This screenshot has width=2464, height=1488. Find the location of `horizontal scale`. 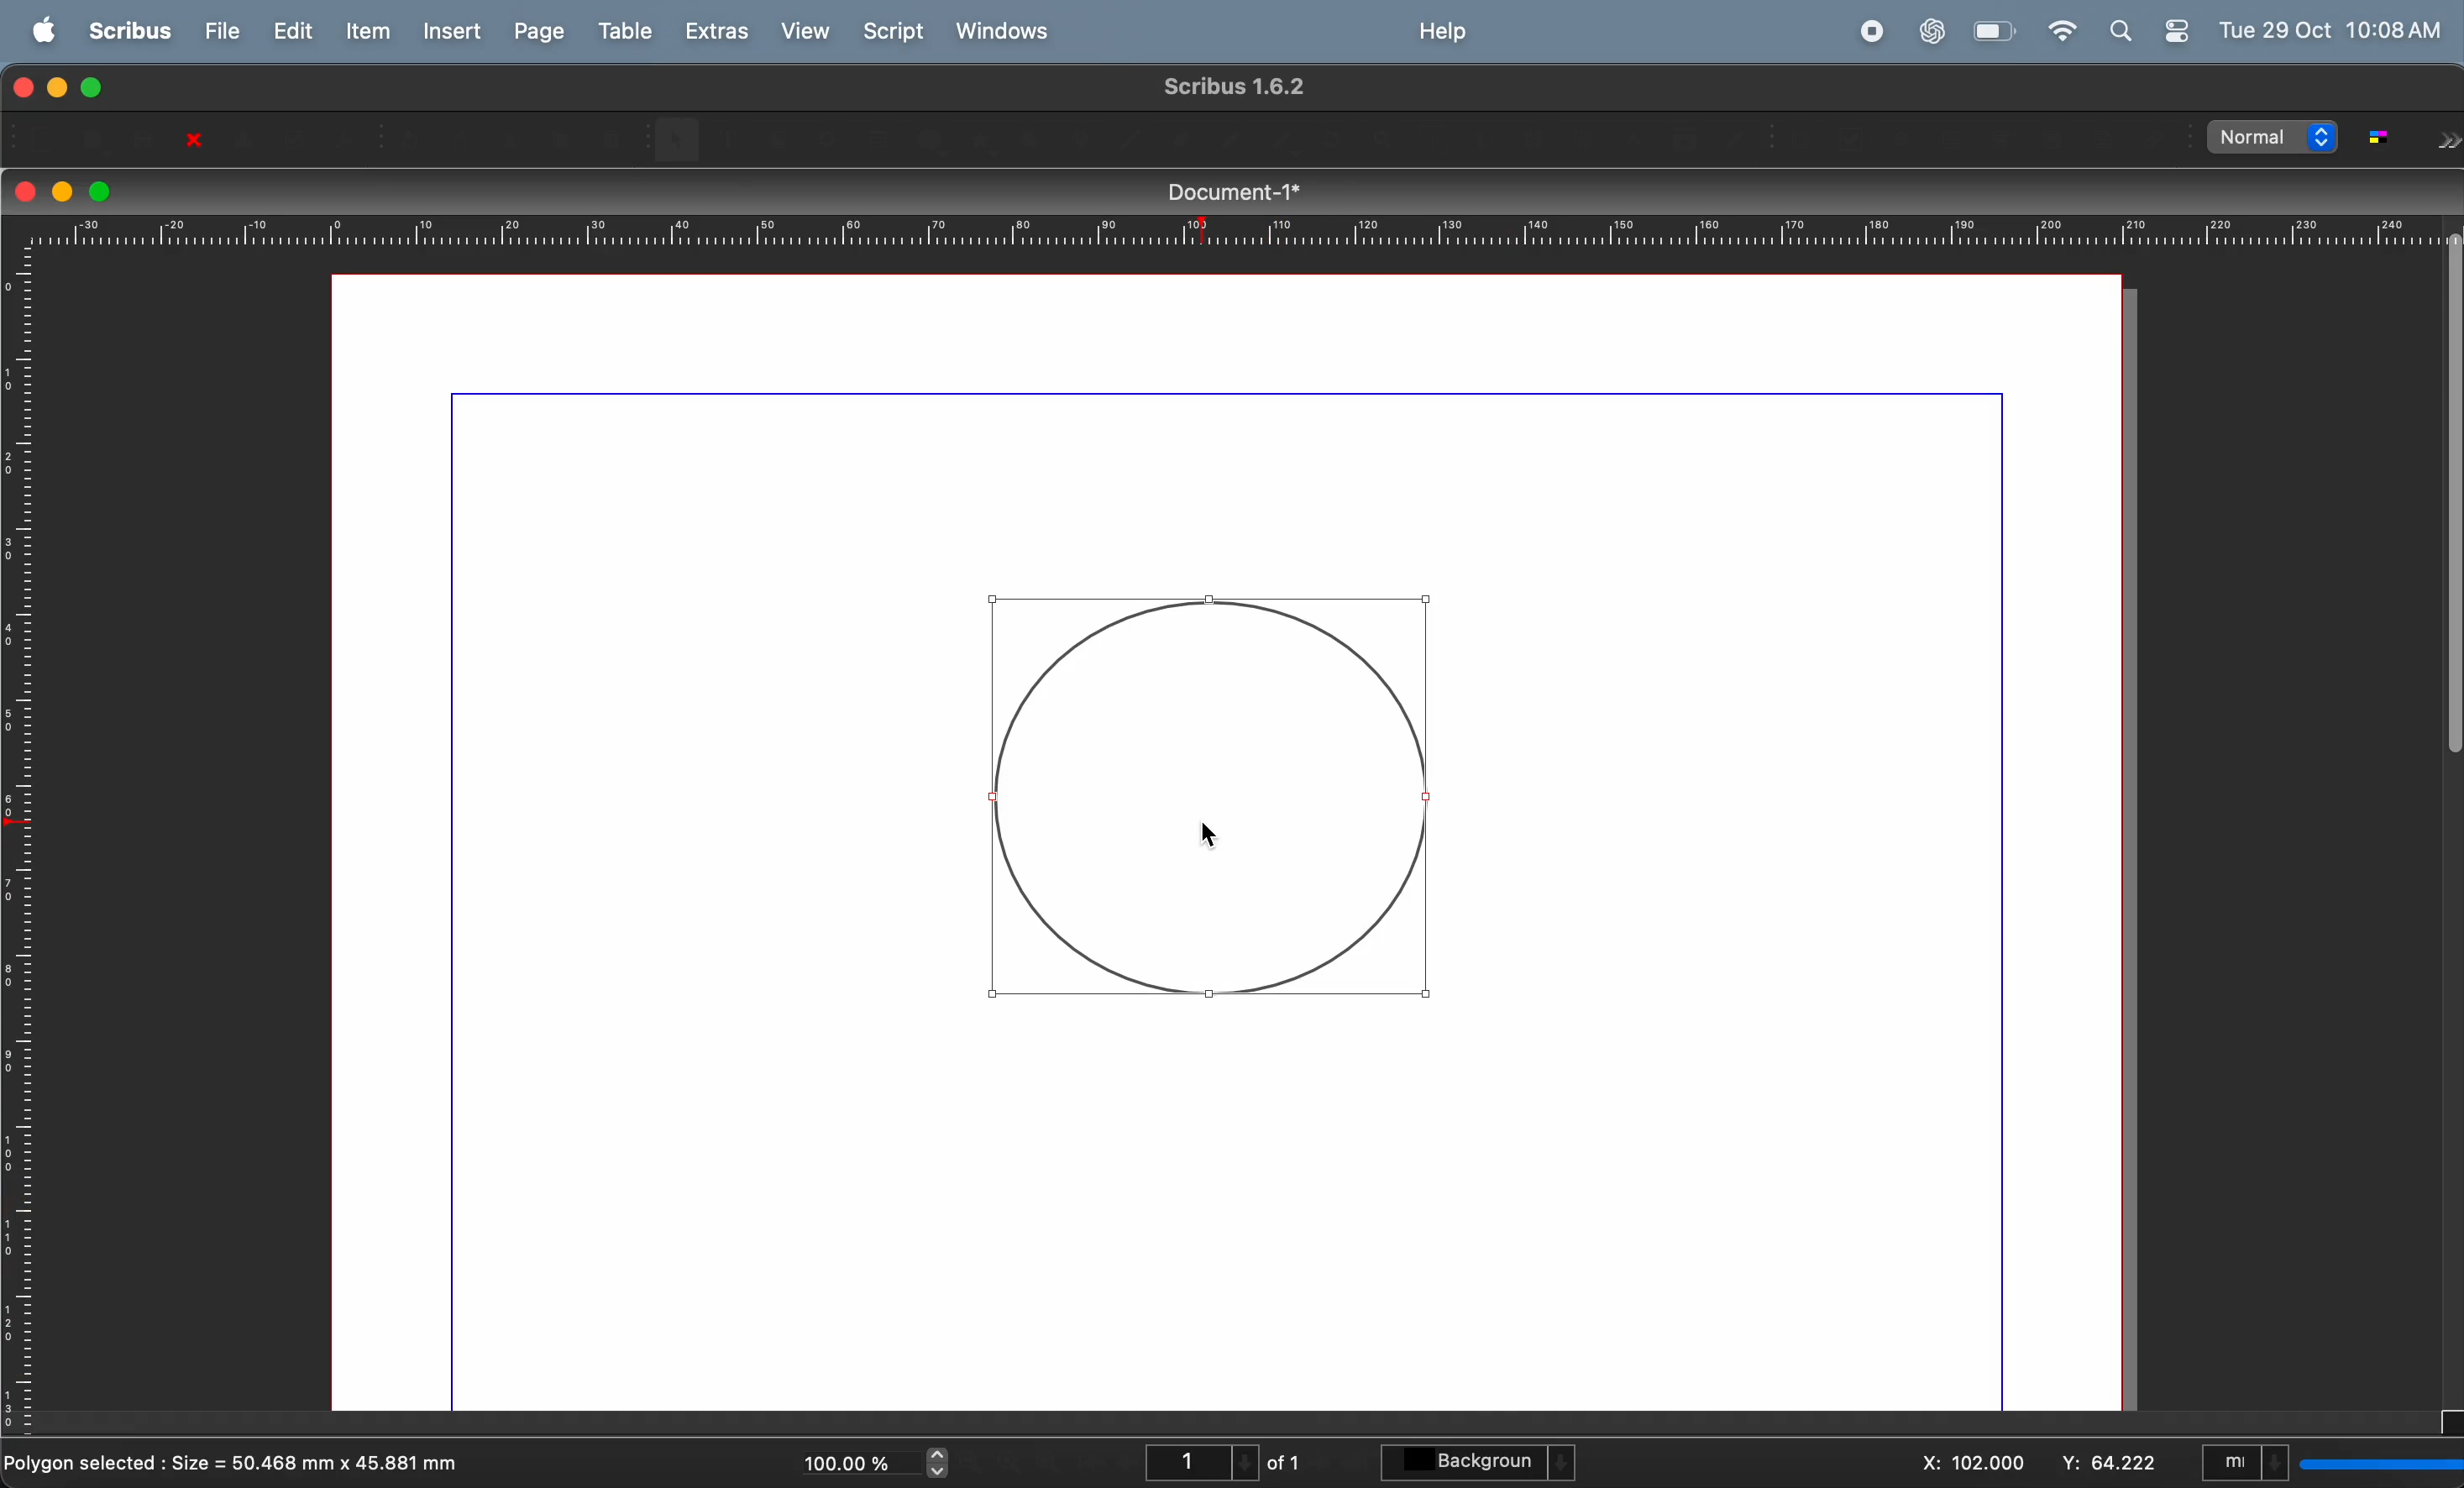

horizontal scale is located at coordinates (1220, 230).